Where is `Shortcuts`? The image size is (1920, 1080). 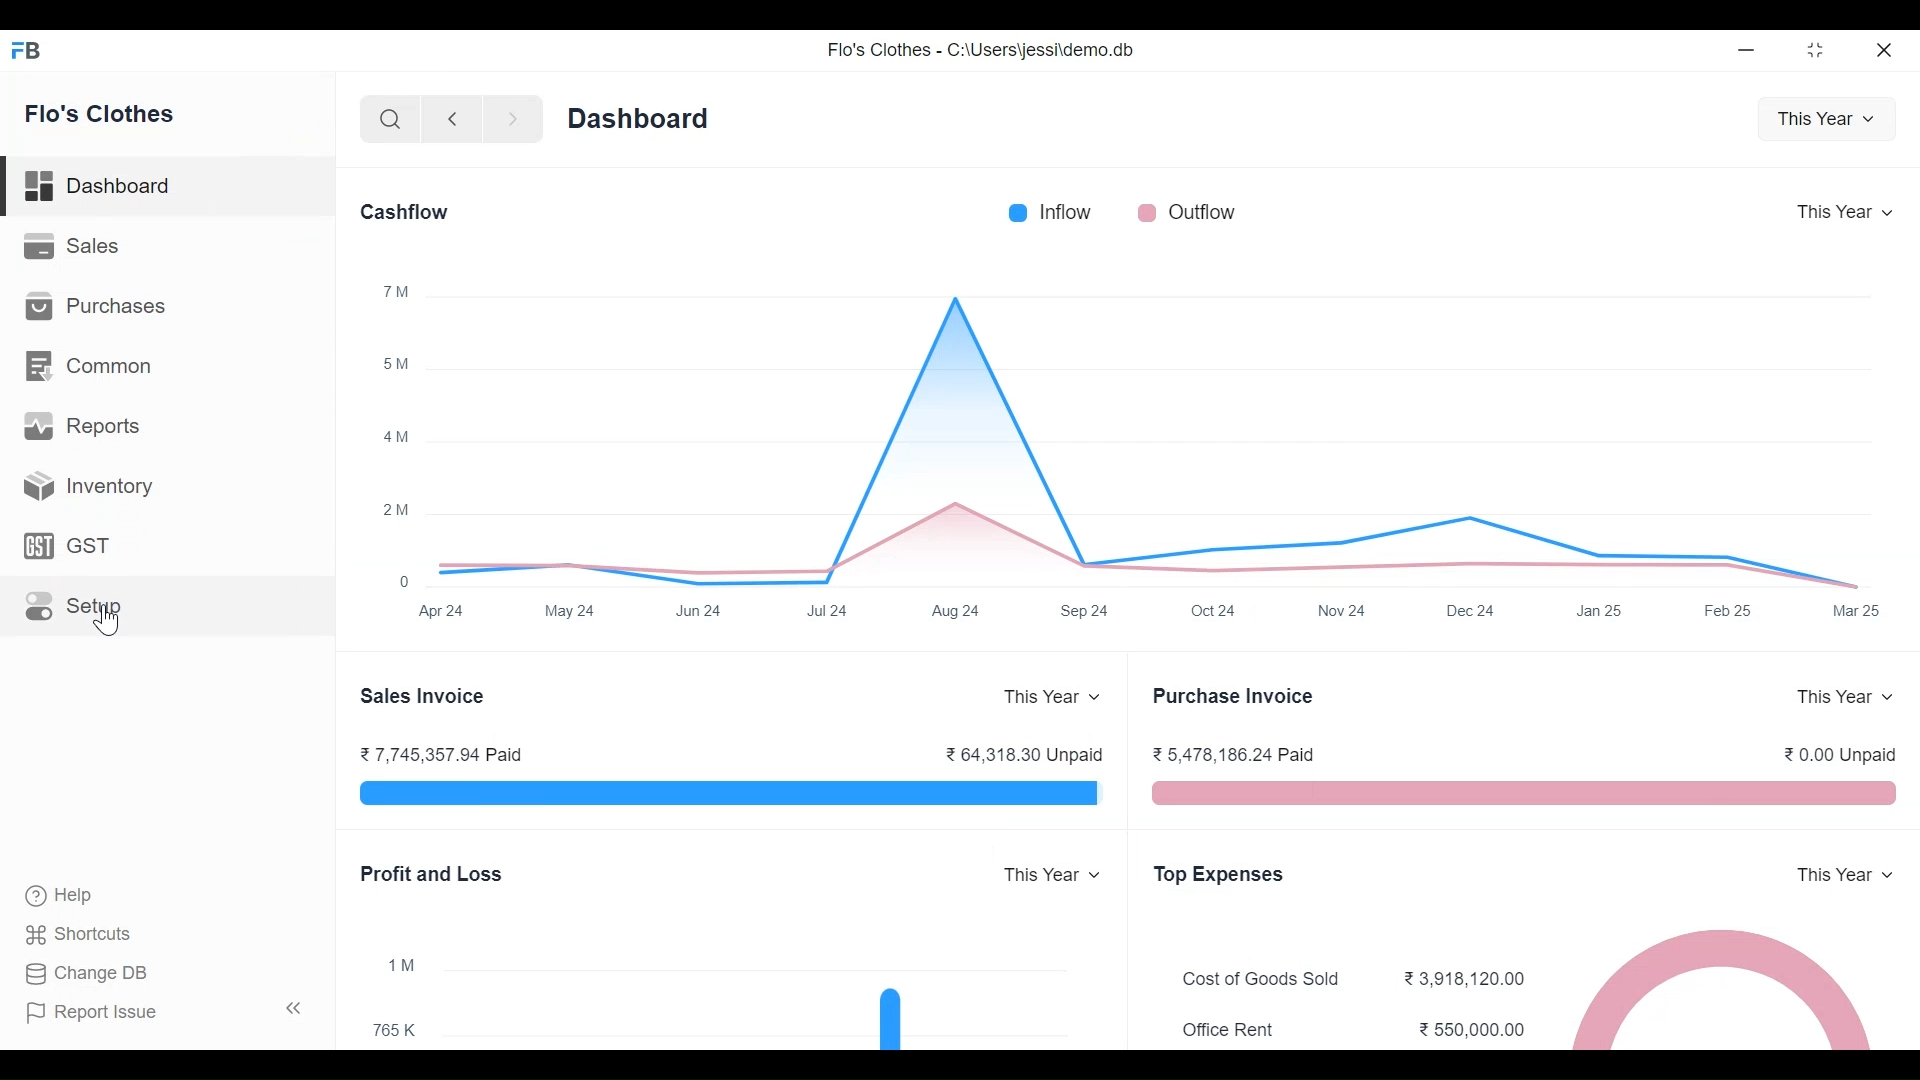 Shortcuts is located at coordinates (96, 937).